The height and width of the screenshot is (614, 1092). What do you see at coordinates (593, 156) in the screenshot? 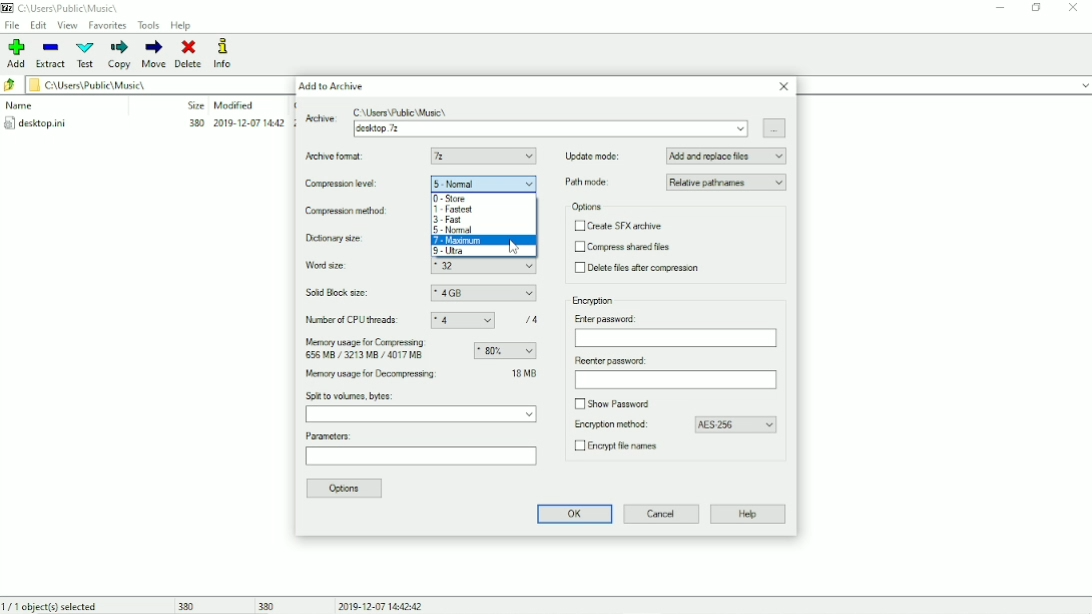
I see `Update mode` at bounding box center [593, 156].